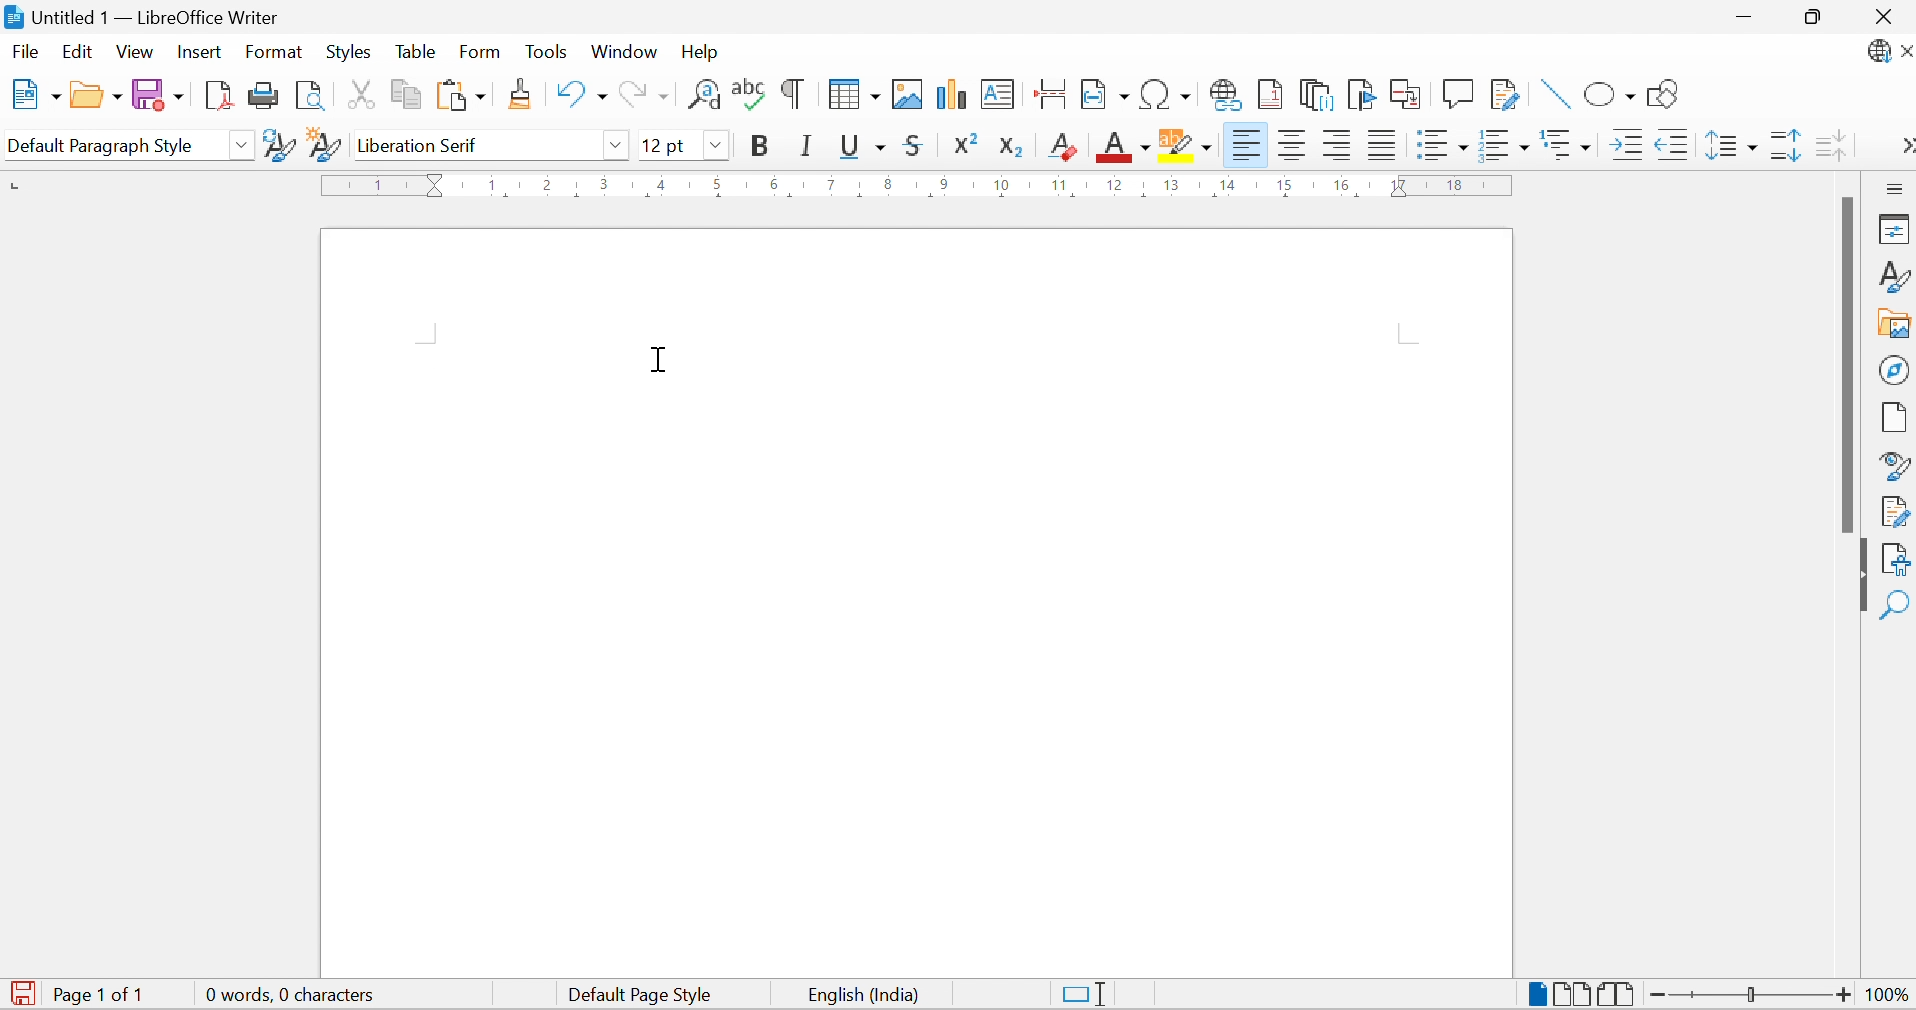 The height and width of the screenshot is (1010, 1916). I want to click on Insert Table, so click(854, 95).